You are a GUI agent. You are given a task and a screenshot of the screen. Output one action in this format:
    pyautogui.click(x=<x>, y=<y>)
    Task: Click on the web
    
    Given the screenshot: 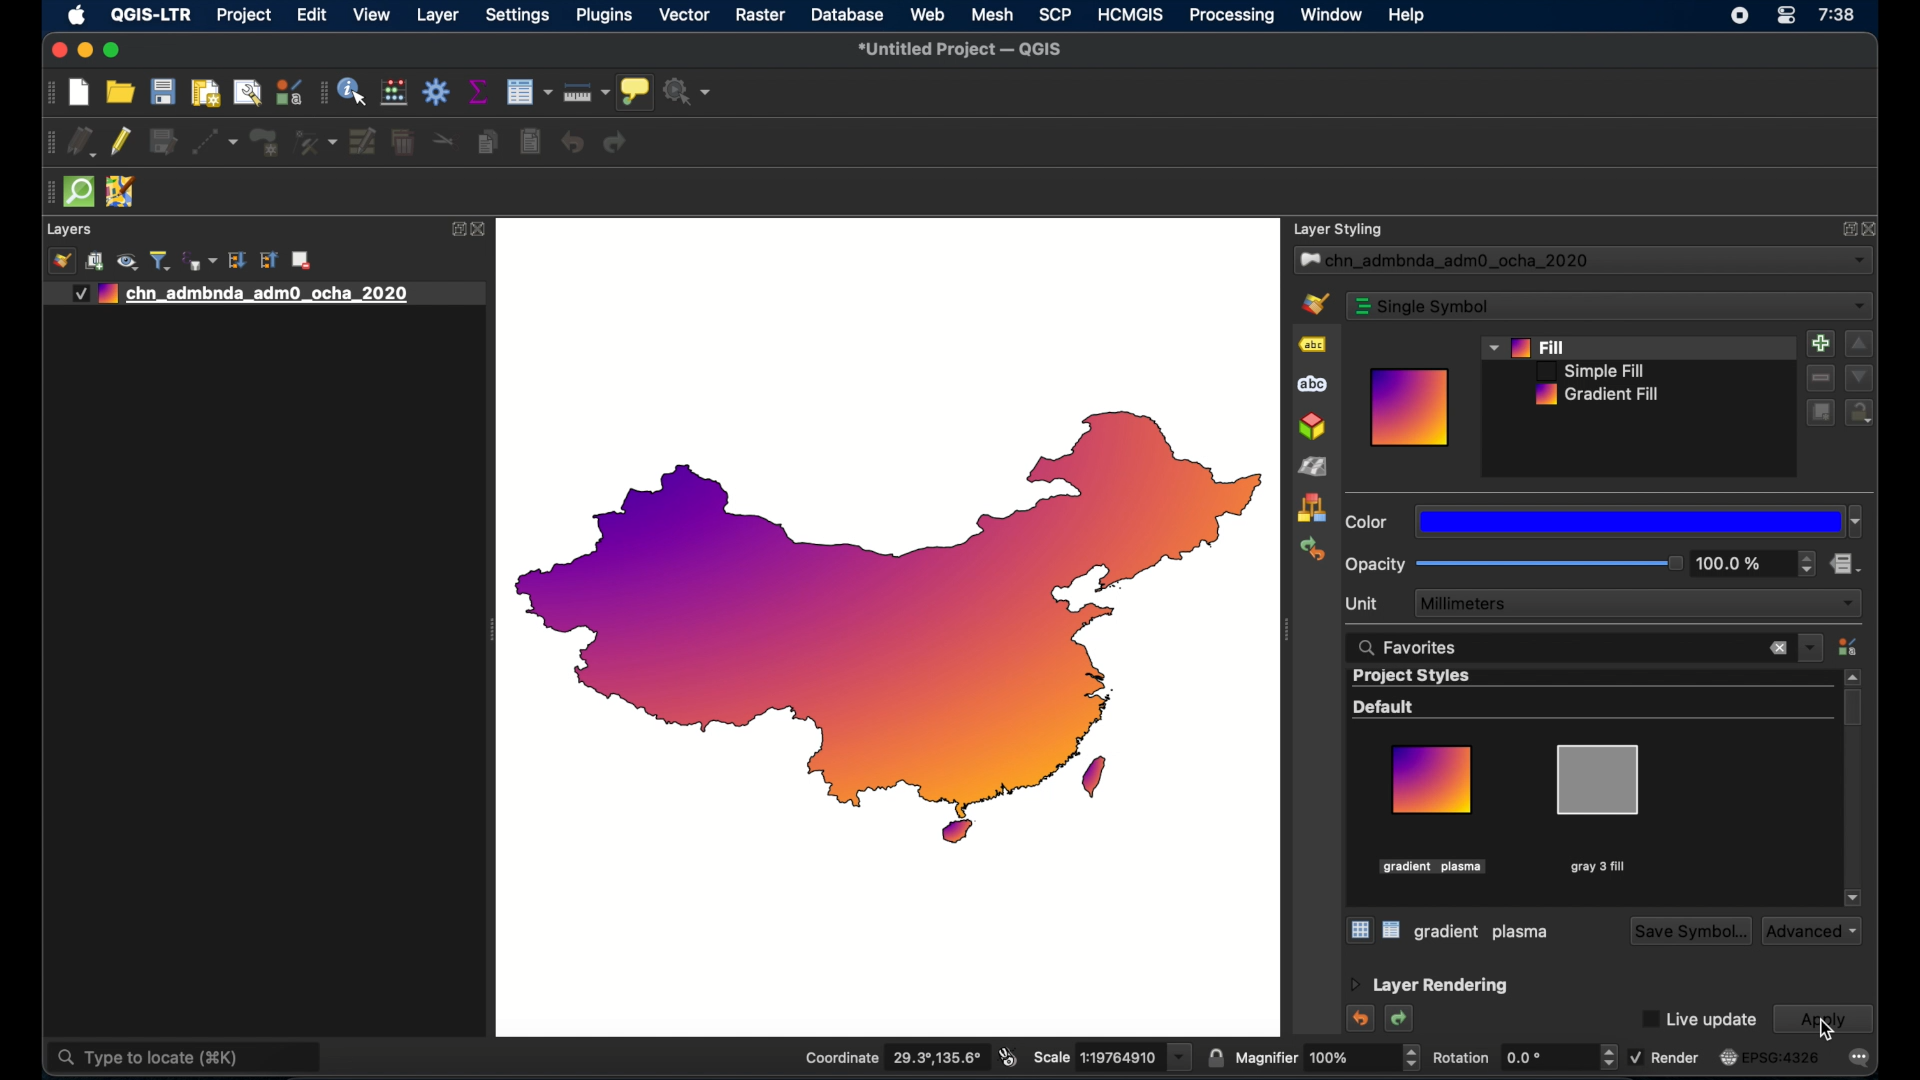 What is the action you would take?
    pyautogui.click(x=929, y=15)
    